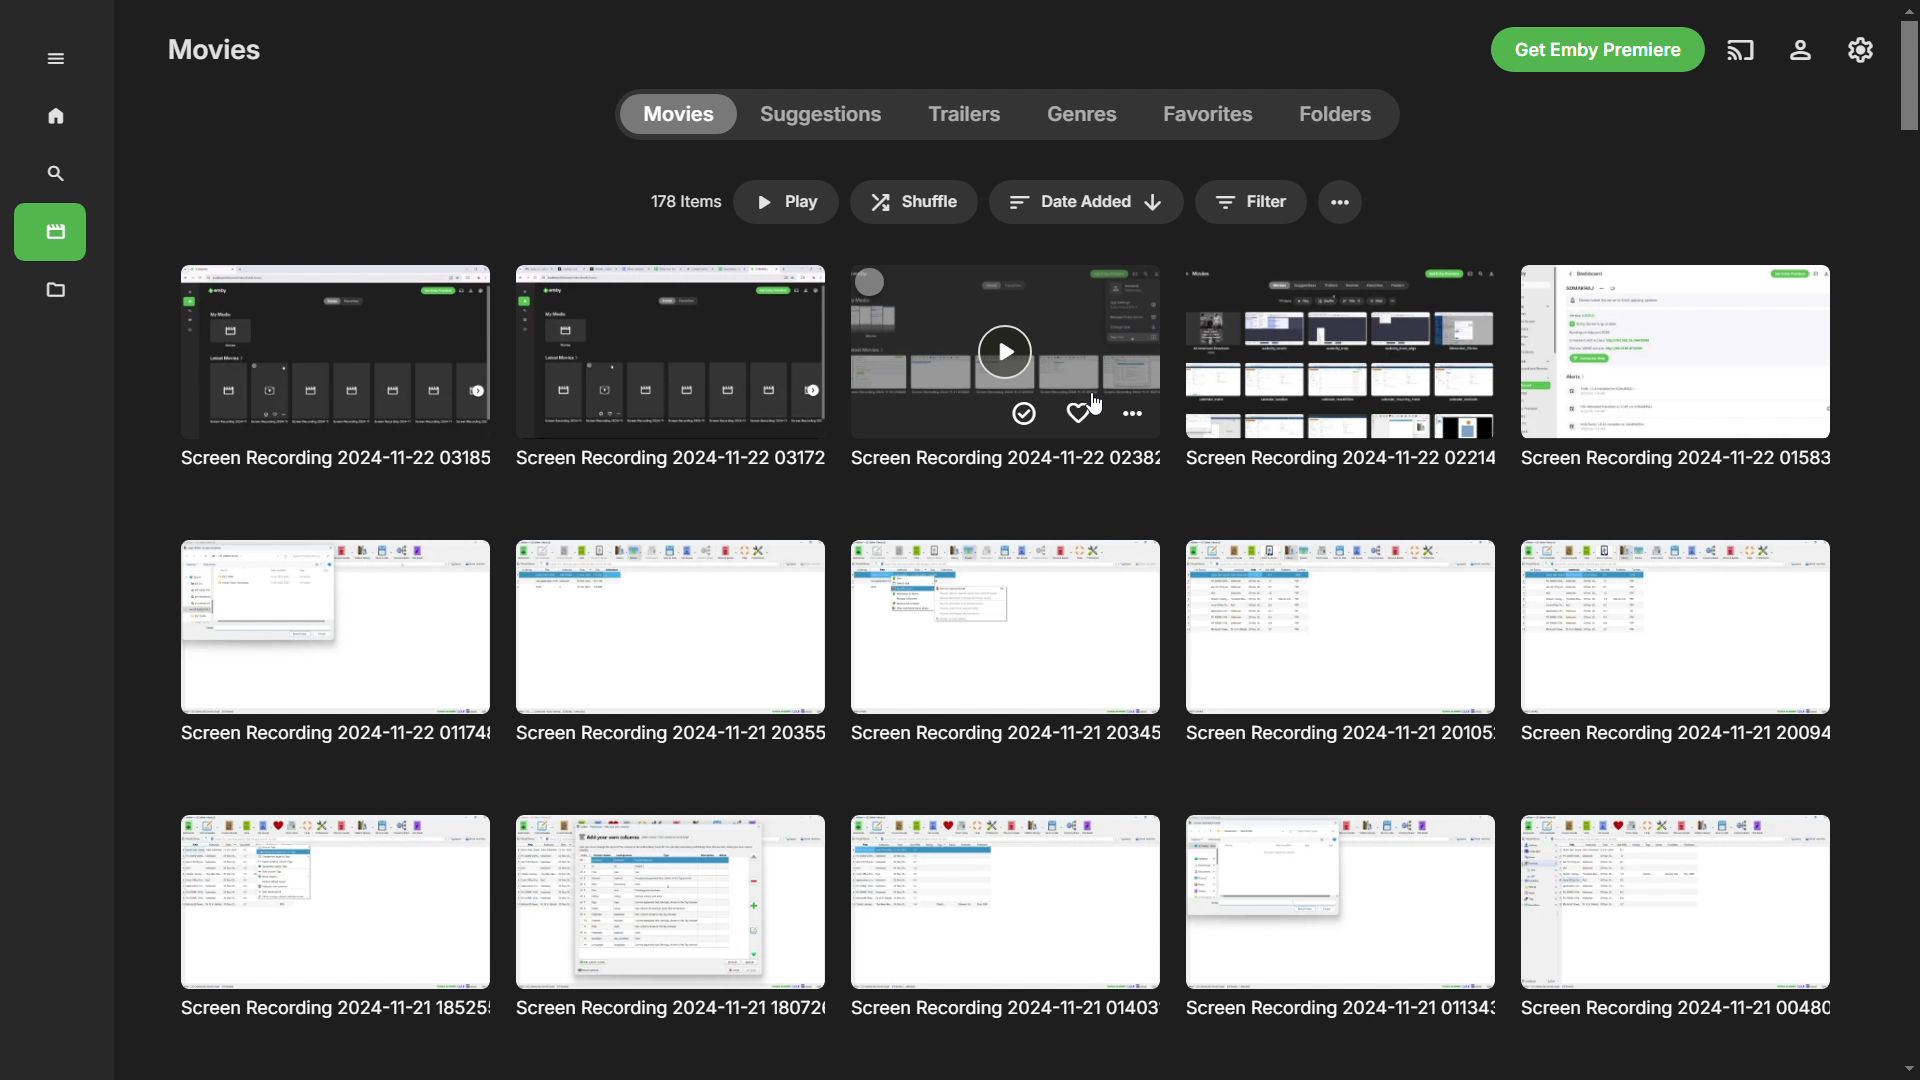 The height and width of the screenshot is (1080, 1920). Describe the element at coordinates (682, 116) in the screenshot. I see `movies` at that location.